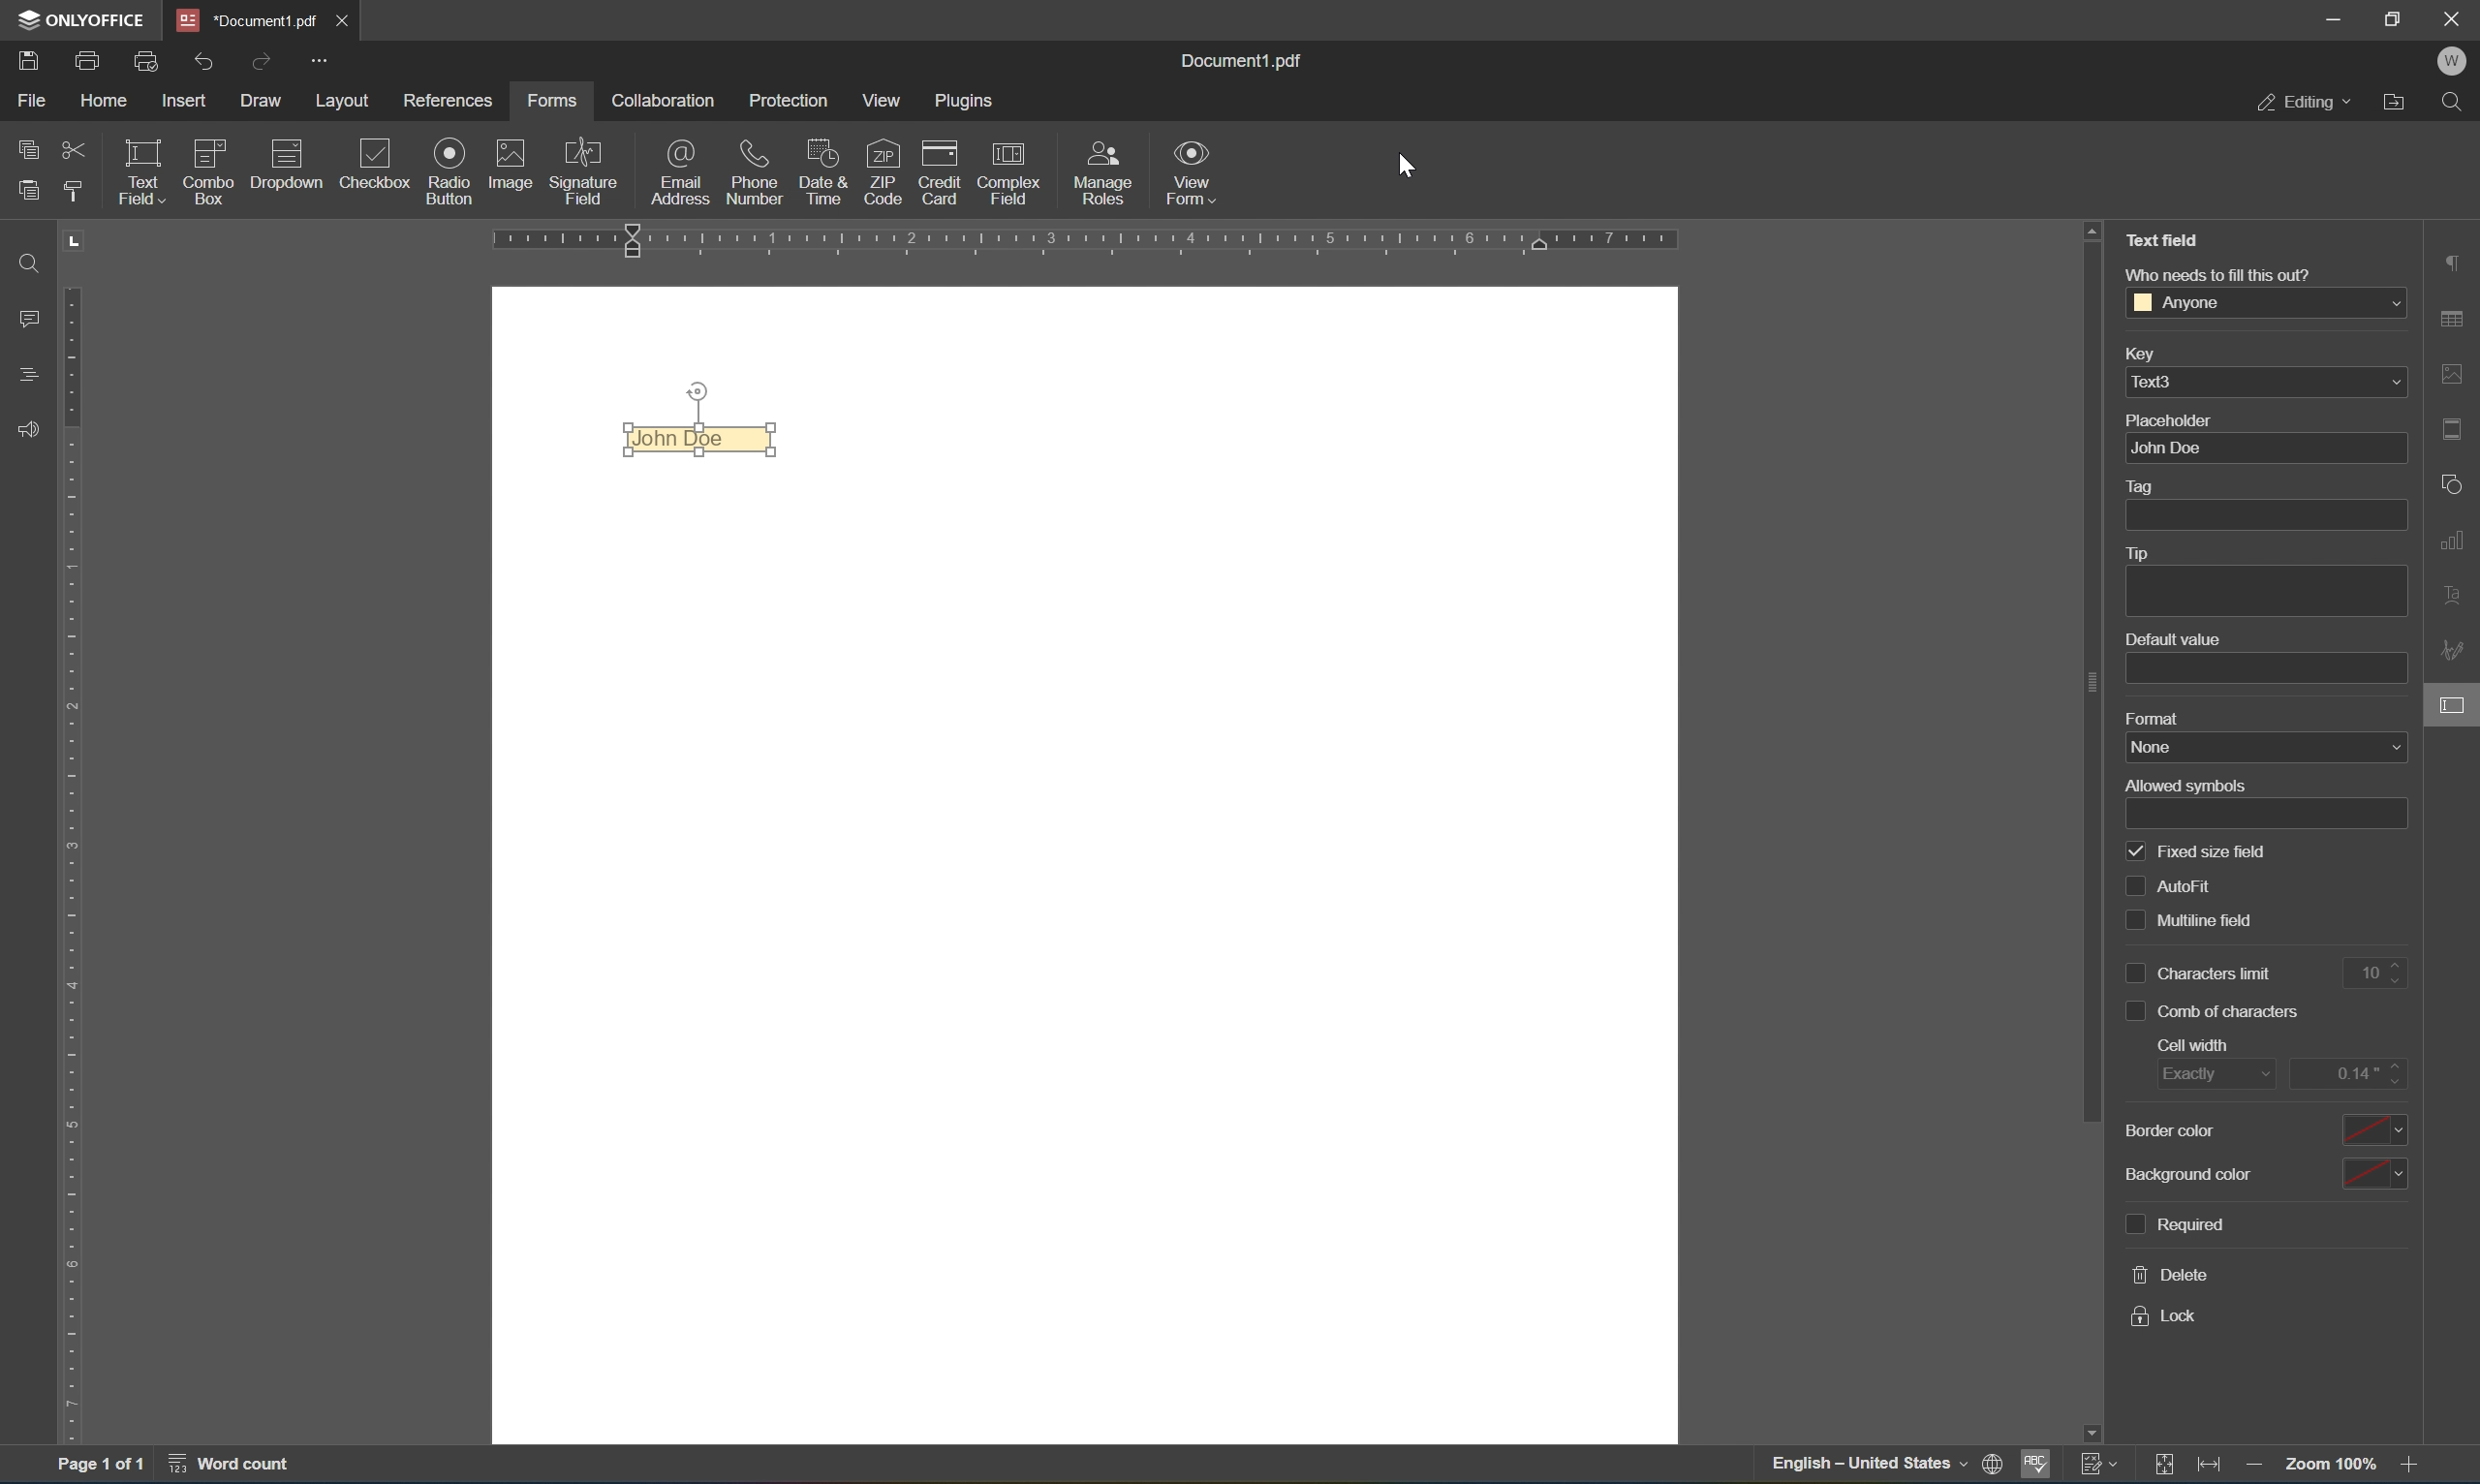 This screenshot has height=1484, width=2480. What do you see at coordinates (33, 317) in the screenshot?
I see `comments` at bounding box center [33, 317].